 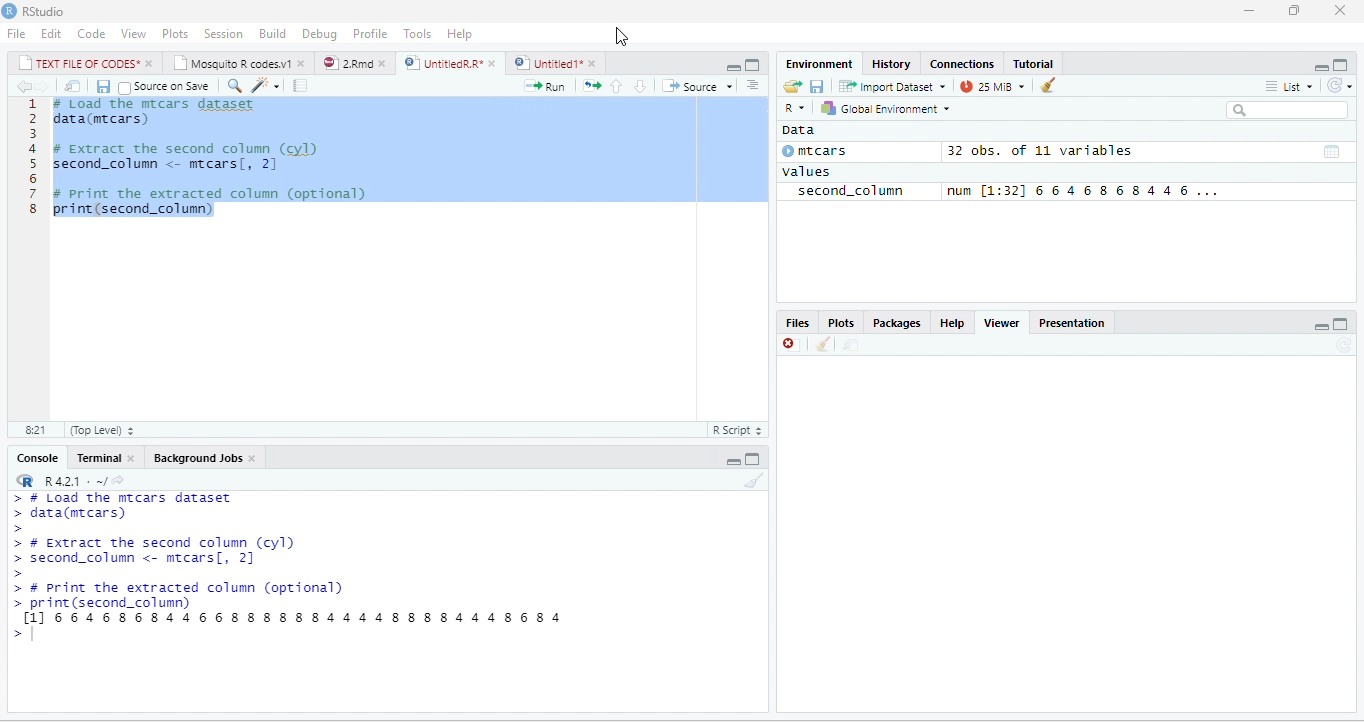 What do you see at coordinates (99, 431) in the screenshot?
I see `(top level)` at bounding box center [99, 431].